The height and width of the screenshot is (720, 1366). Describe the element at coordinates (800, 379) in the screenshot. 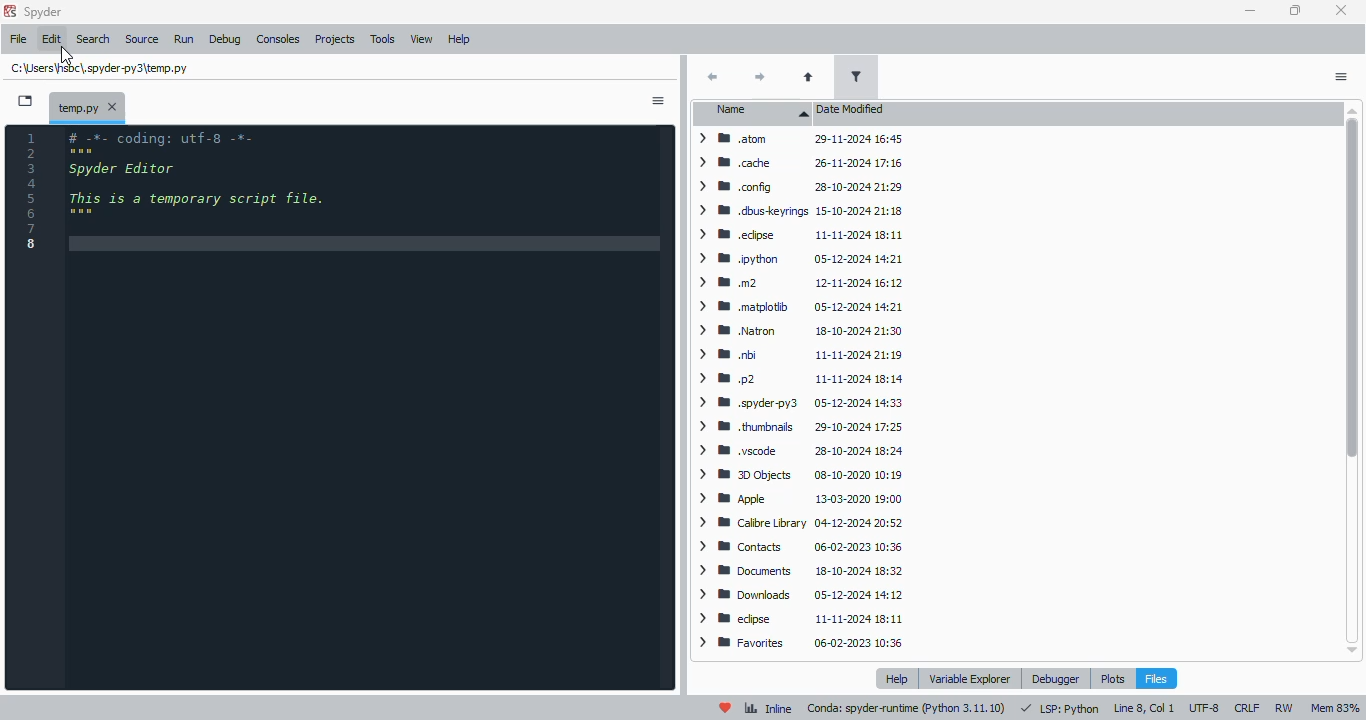

I see `> Wm p2 11-11-2024 18:14` at that location.